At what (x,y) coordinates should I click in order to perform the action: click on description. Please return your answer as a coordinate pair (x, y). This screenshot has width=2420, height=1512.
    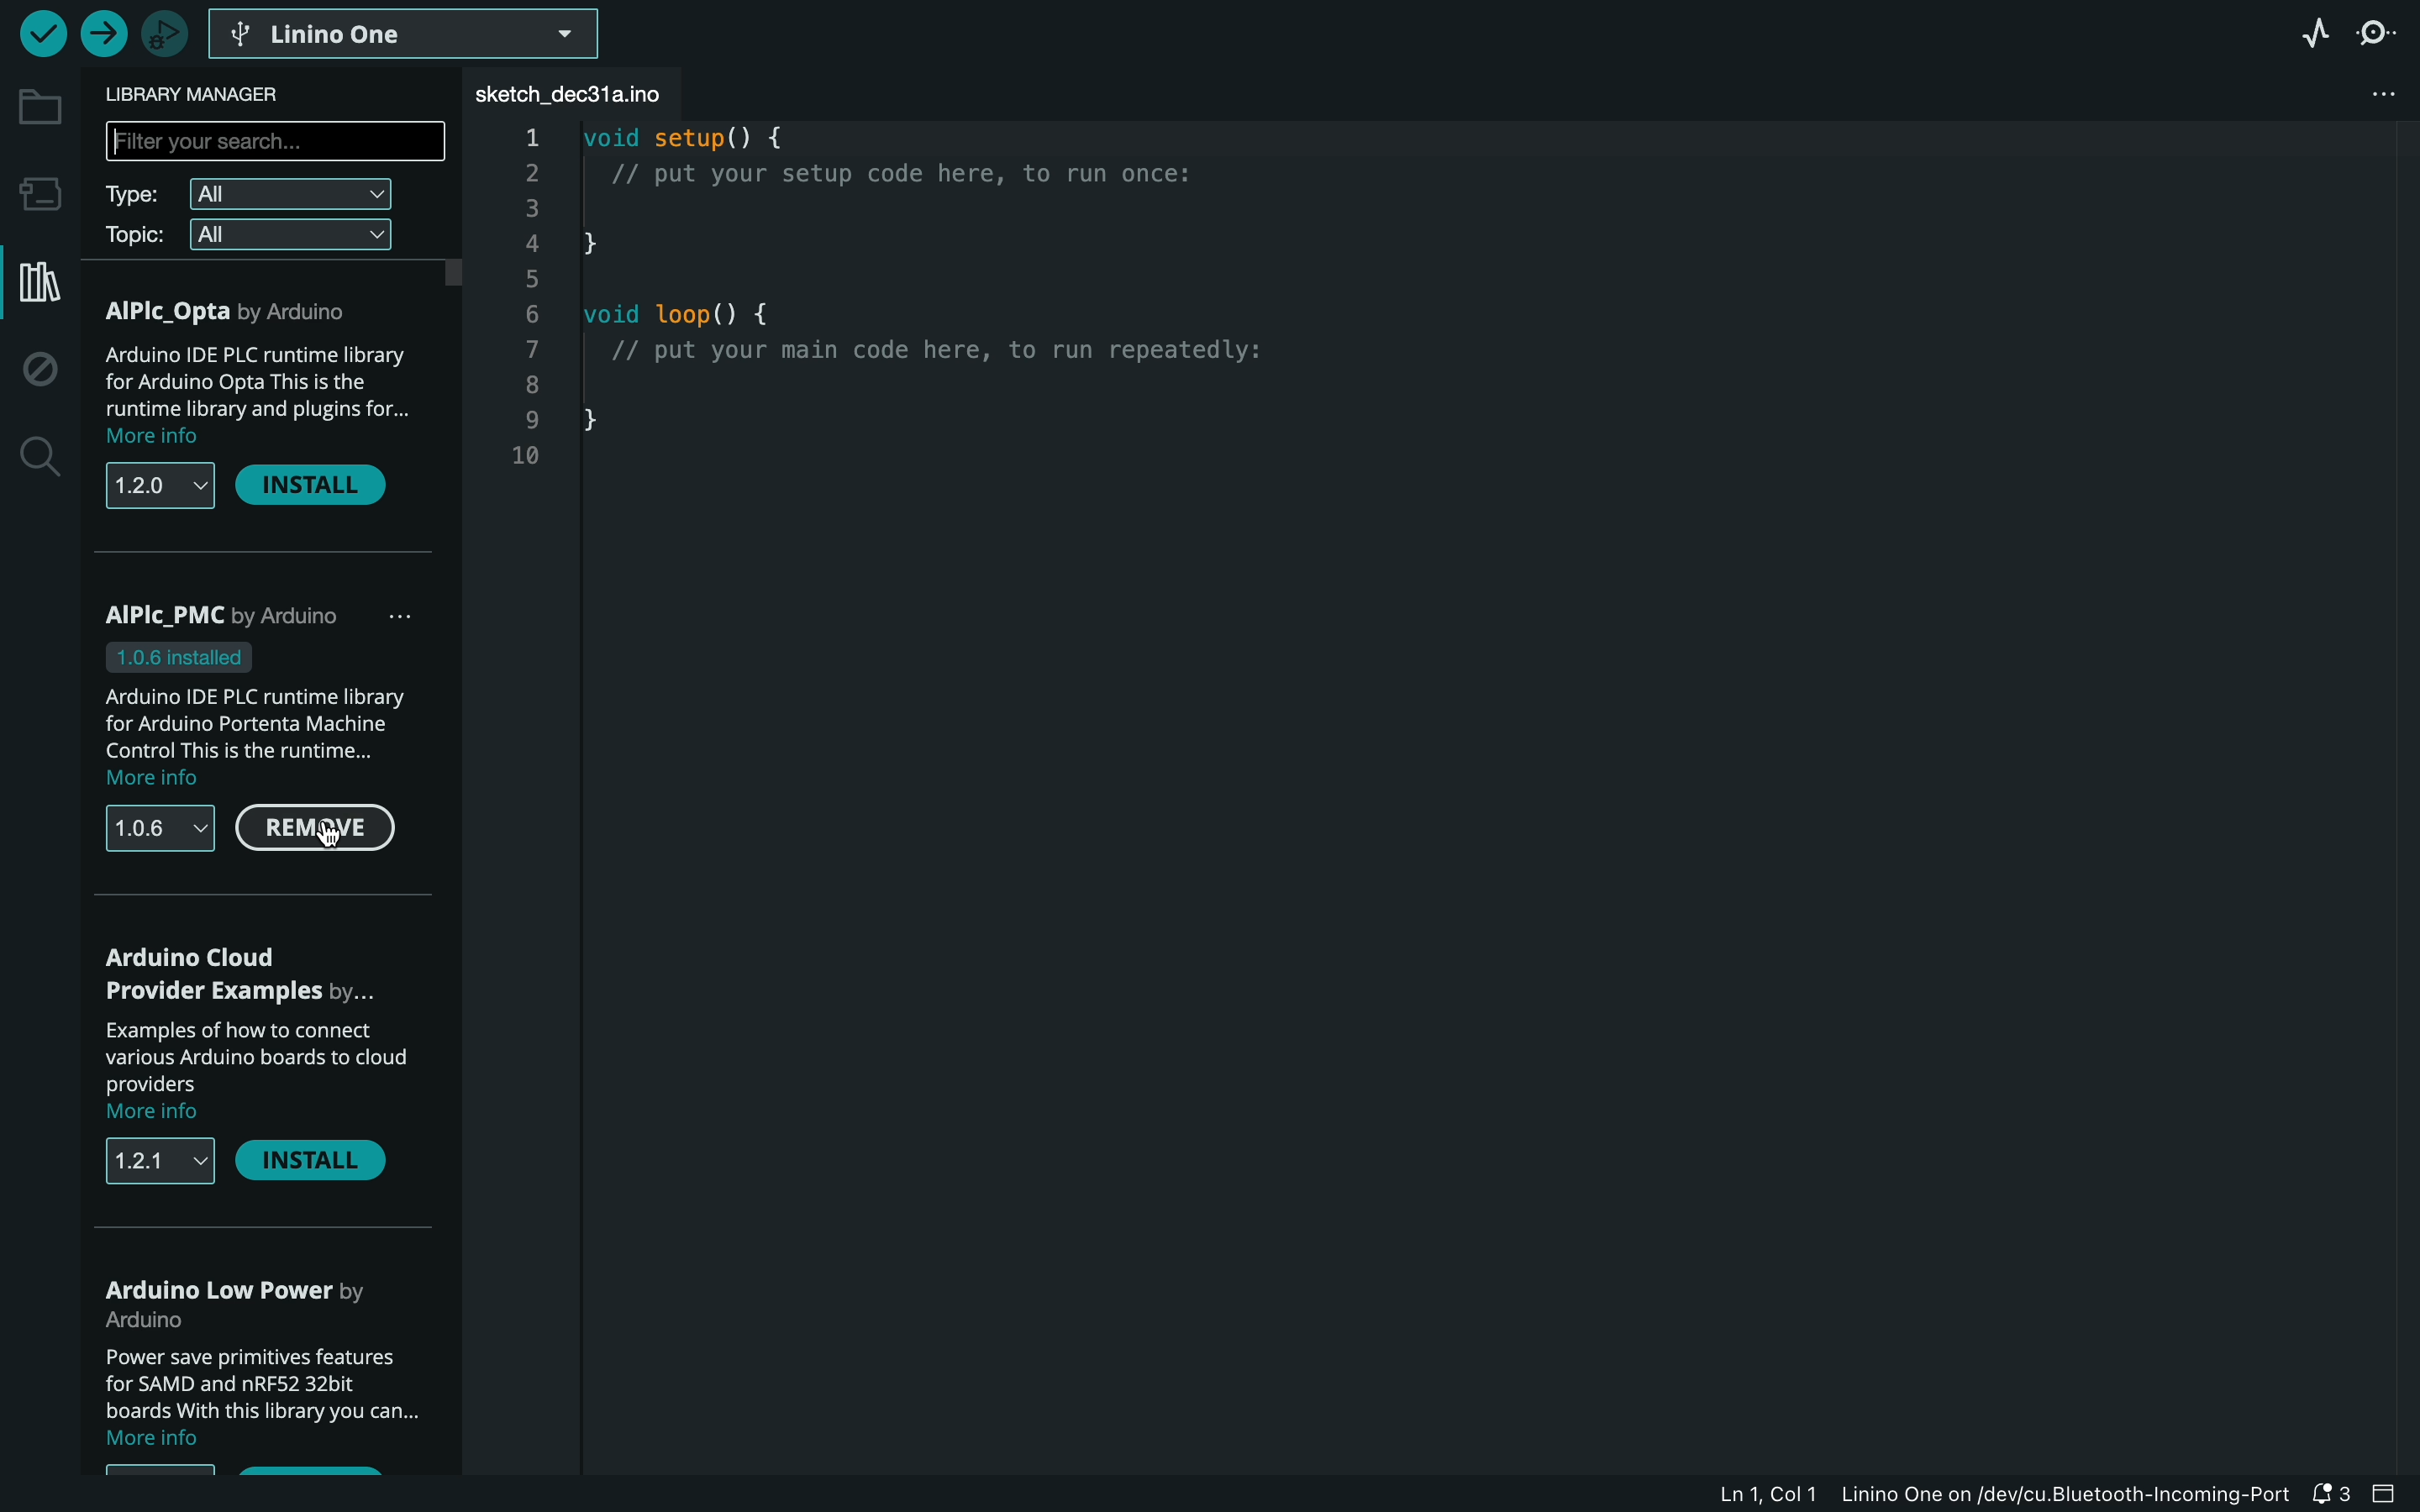
    Looking at the image, I should click on (250, 737).